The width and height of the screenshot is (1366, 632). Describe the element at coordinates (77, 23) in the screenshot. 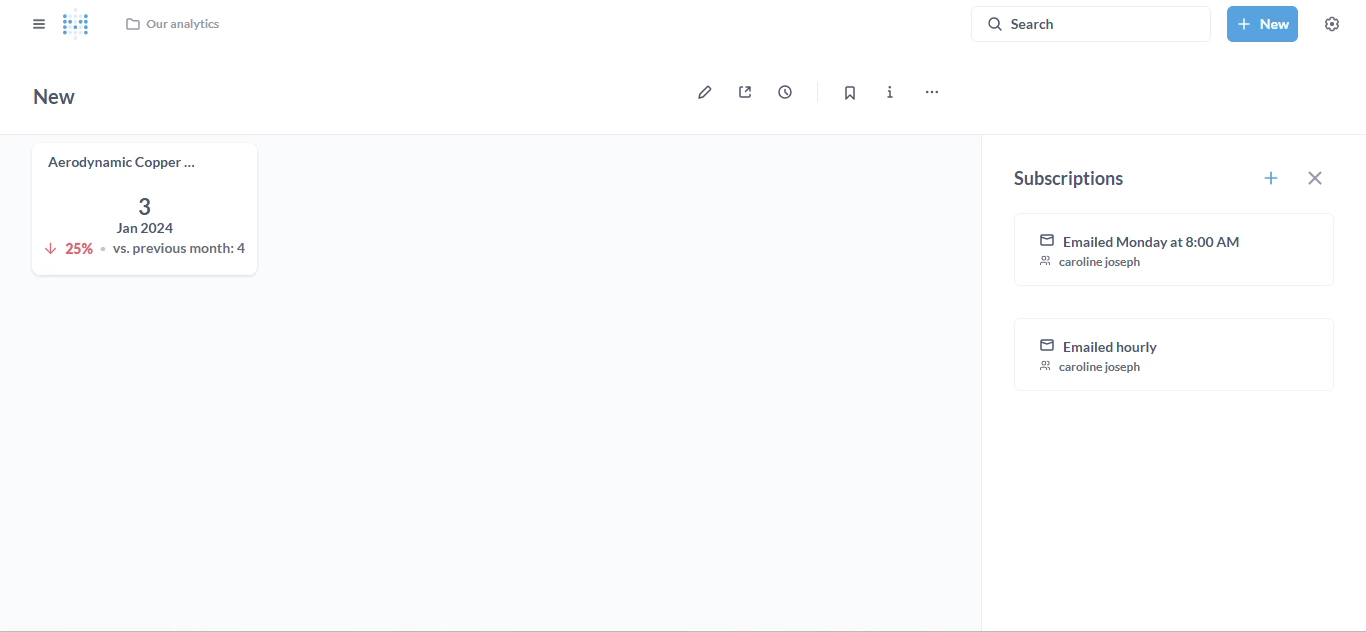

I see `logo` at that location.